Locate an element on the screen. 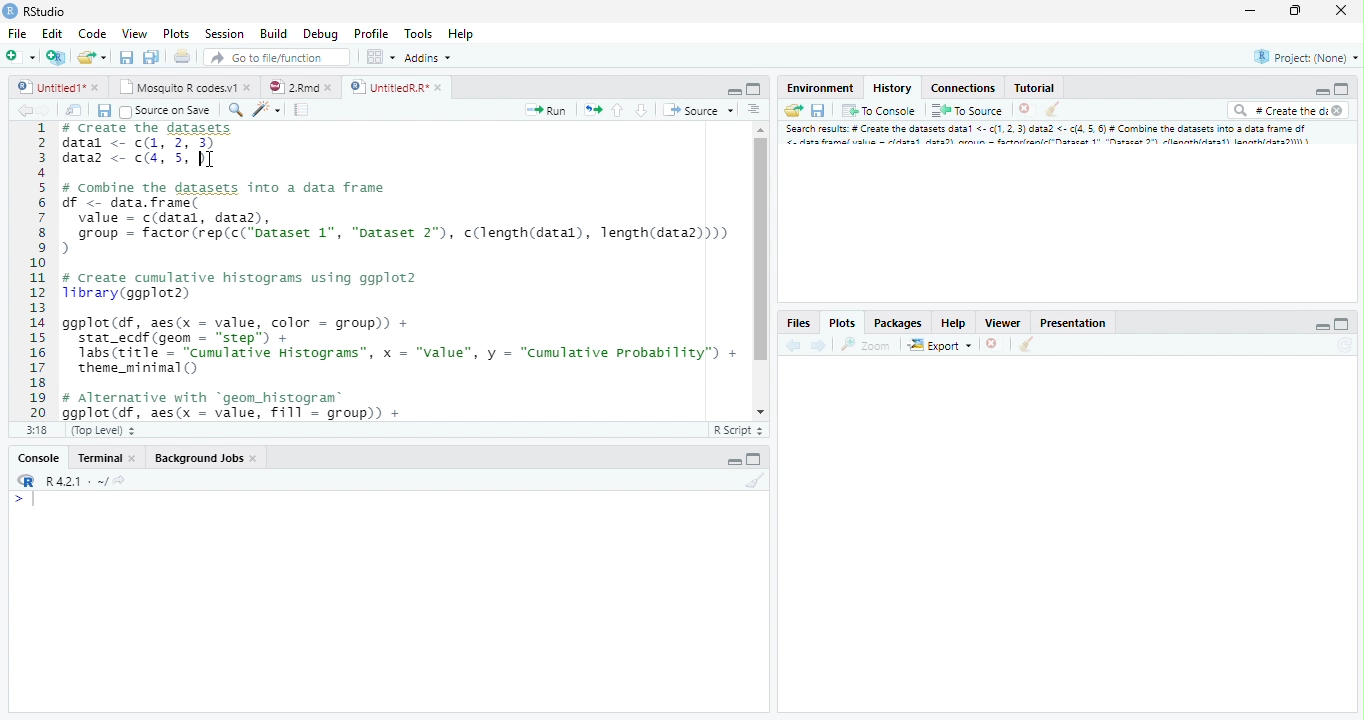 This screenshot has height=720, width=1364. Source on Save is located at coordinates (165, 112).